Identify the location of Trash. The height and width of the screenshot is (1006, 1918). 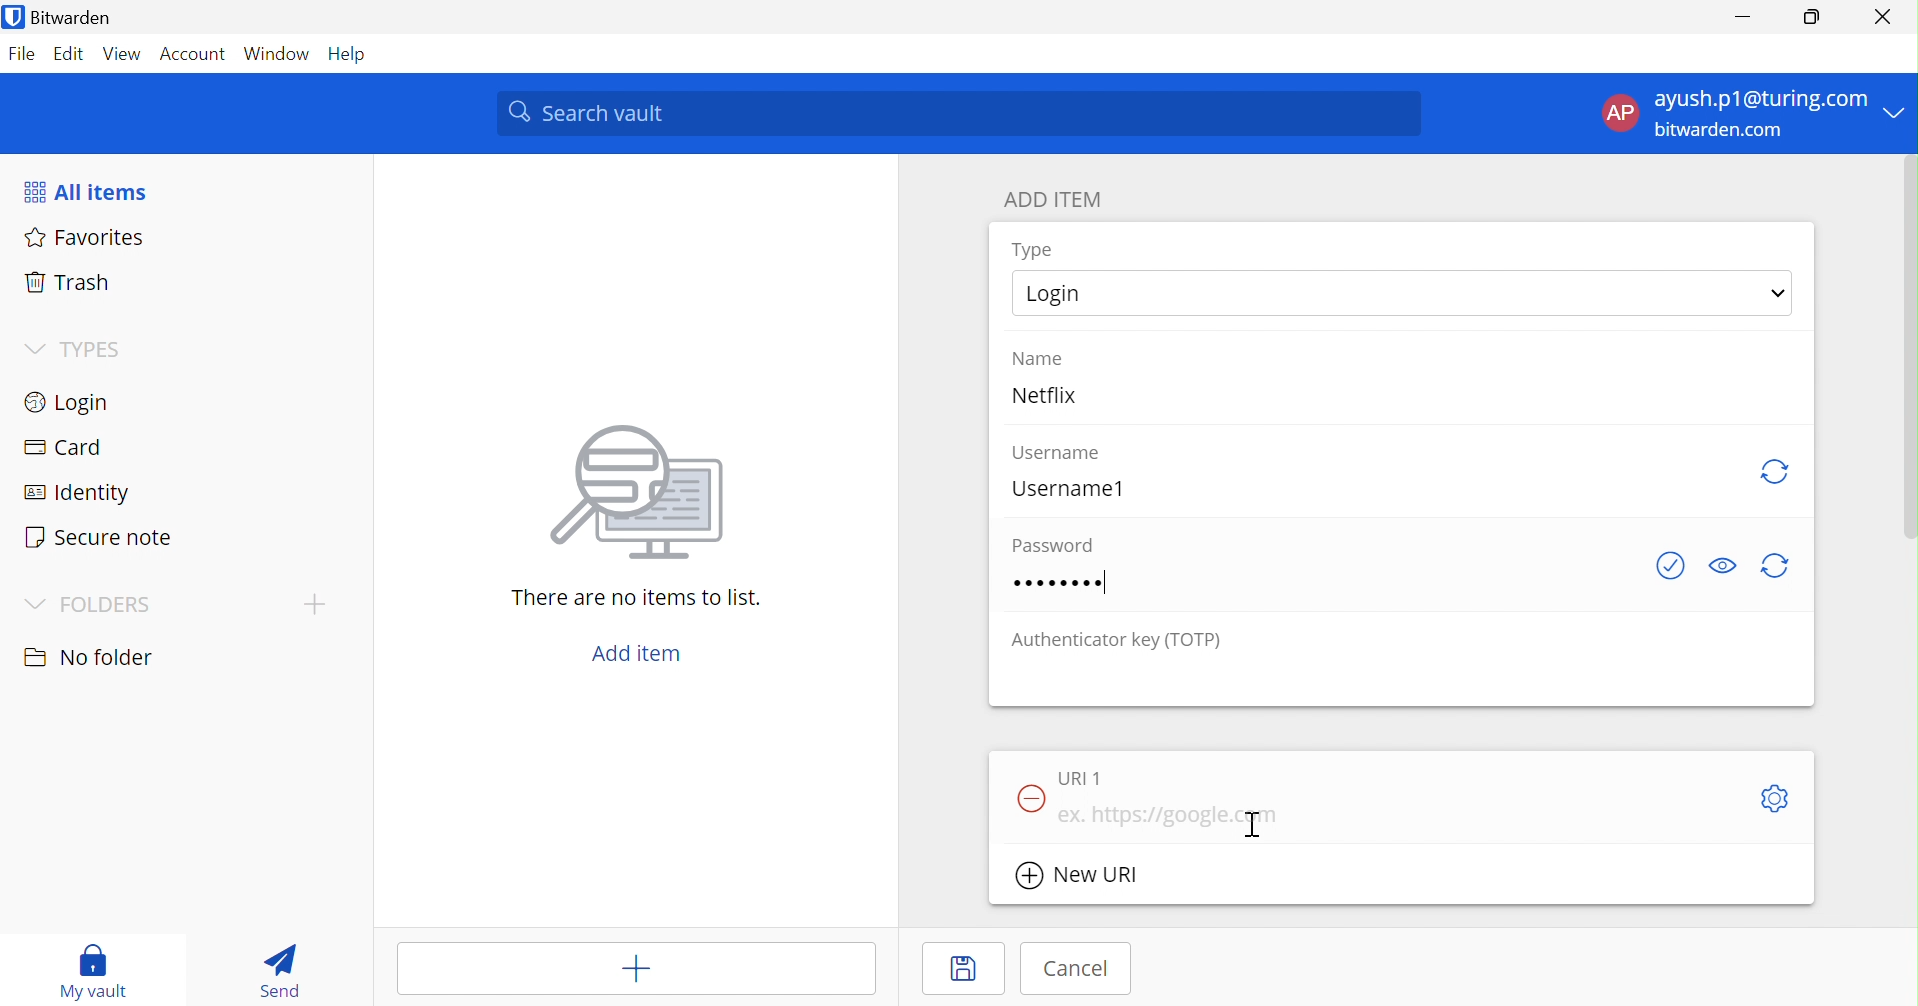
(66, 282).